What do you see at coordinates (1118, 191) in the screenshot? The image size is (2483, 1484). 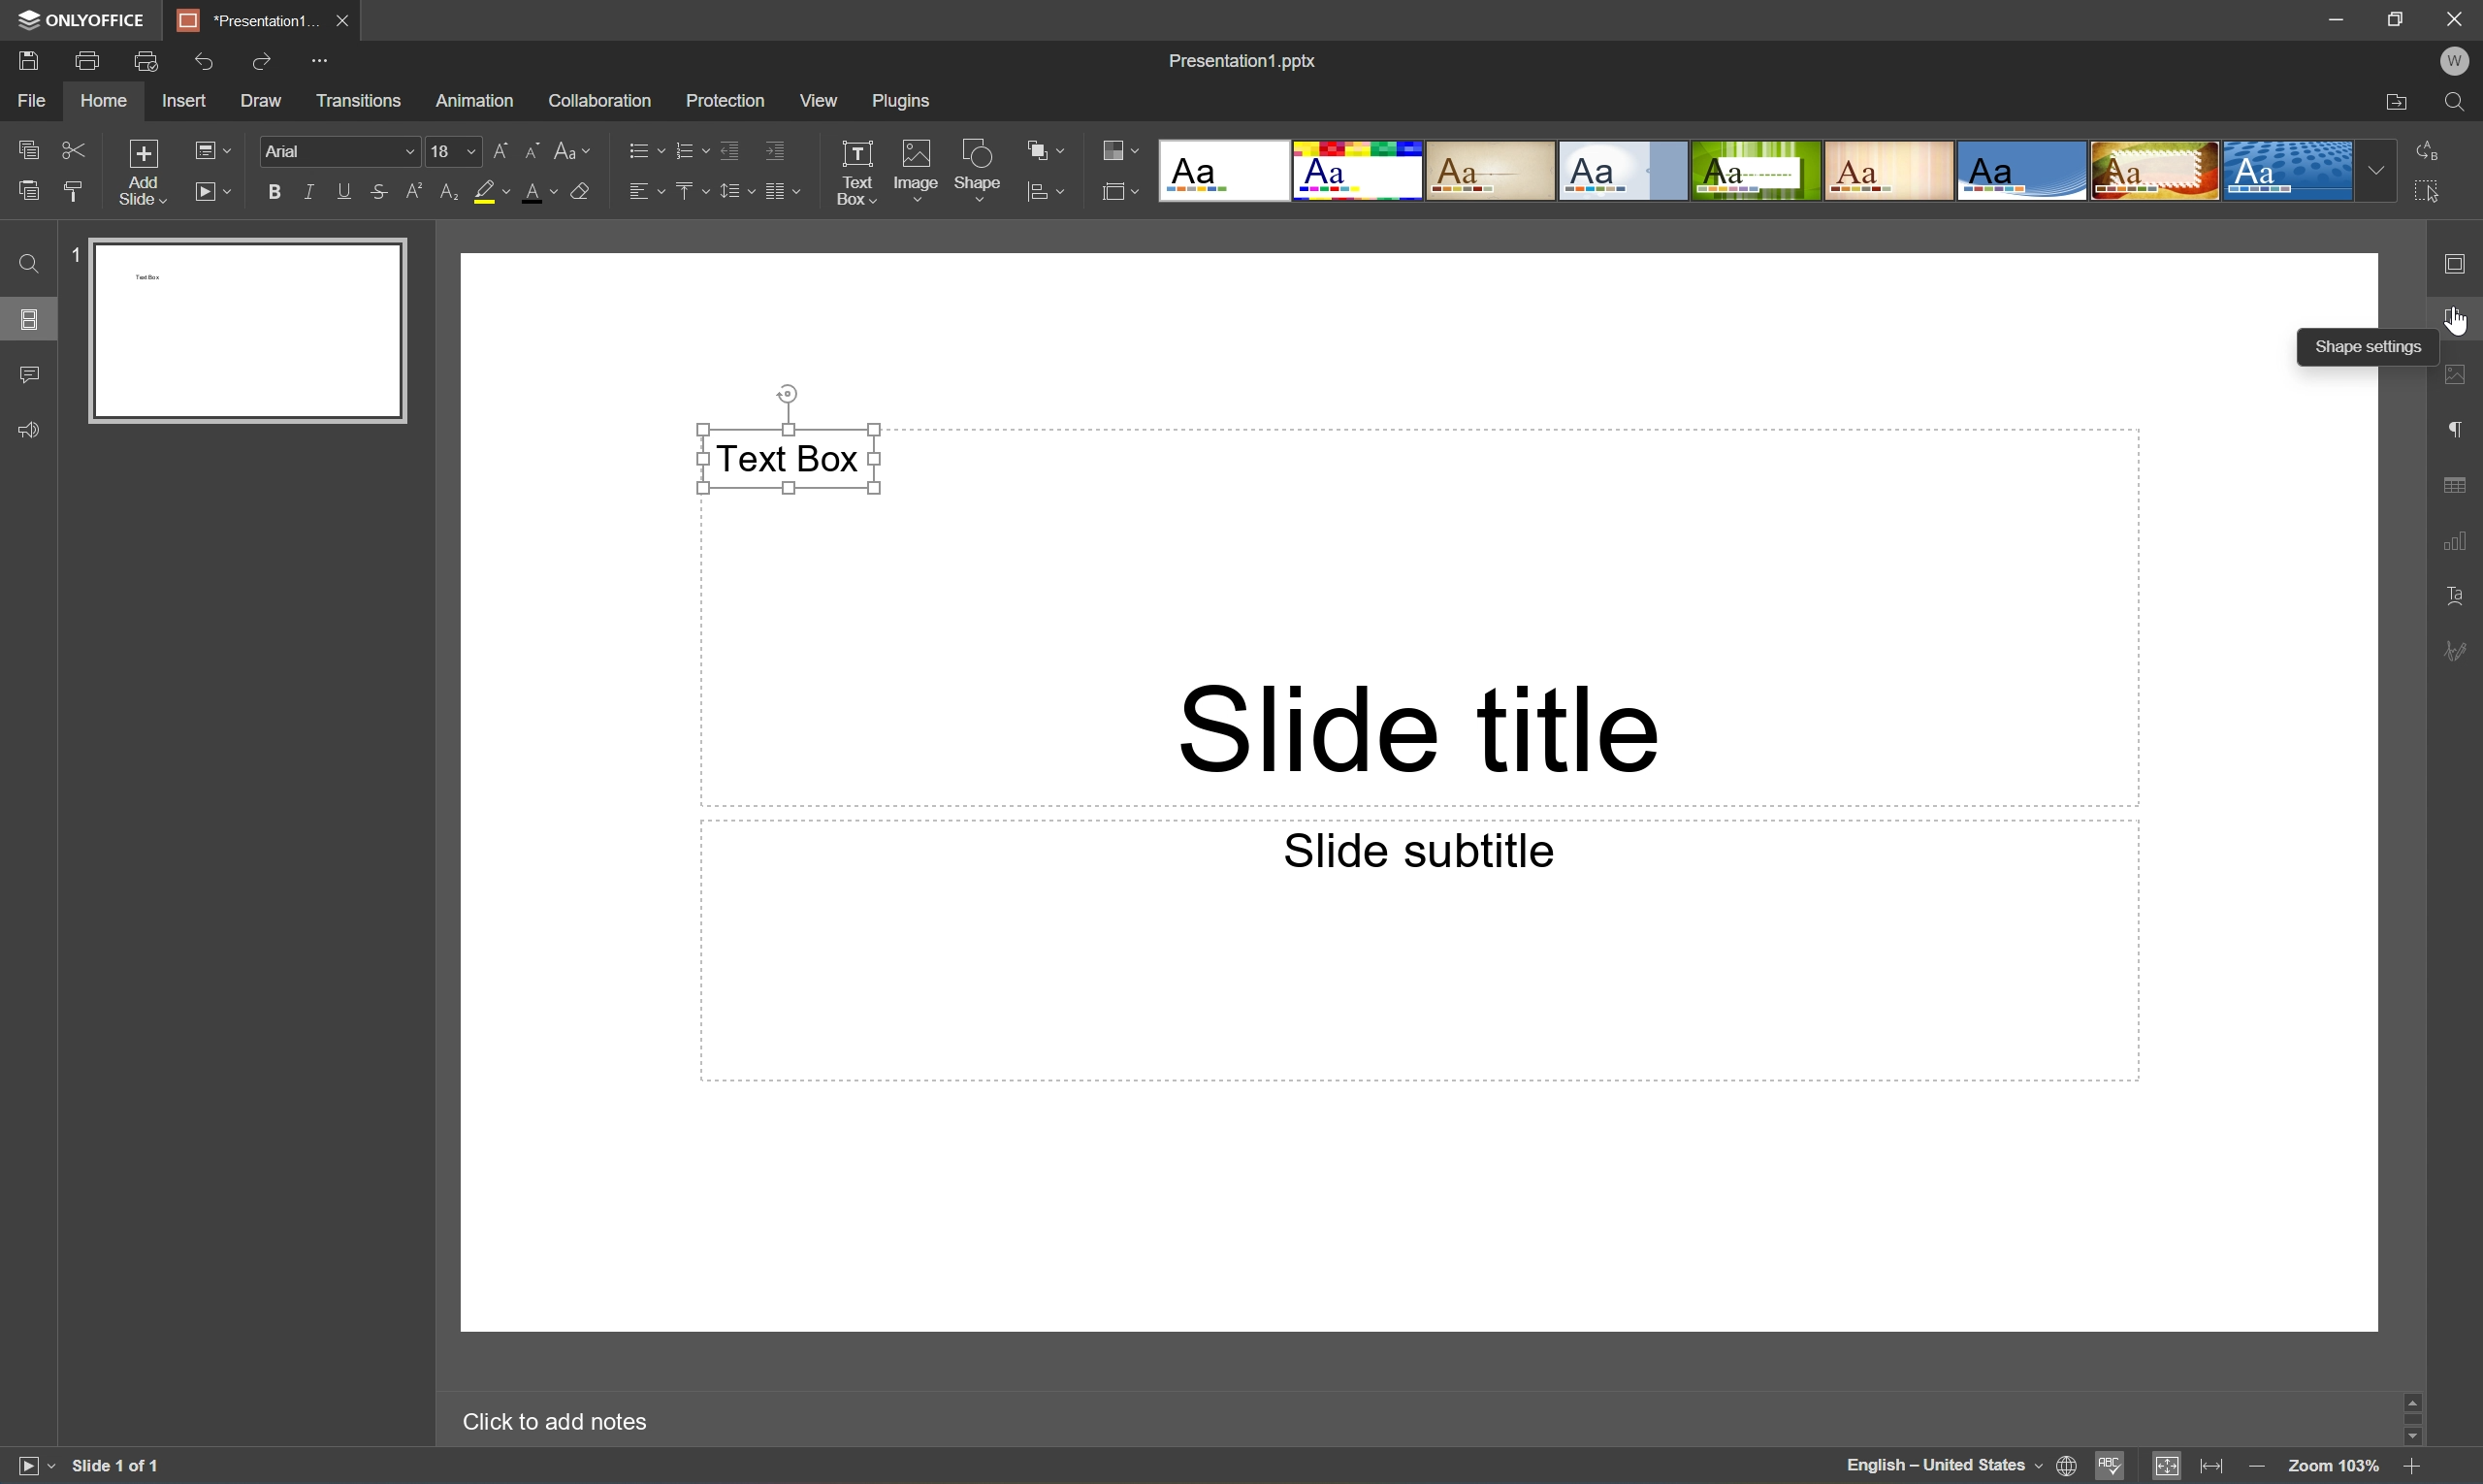 I see `Select Slide size` at bounding box center [1118, 191].